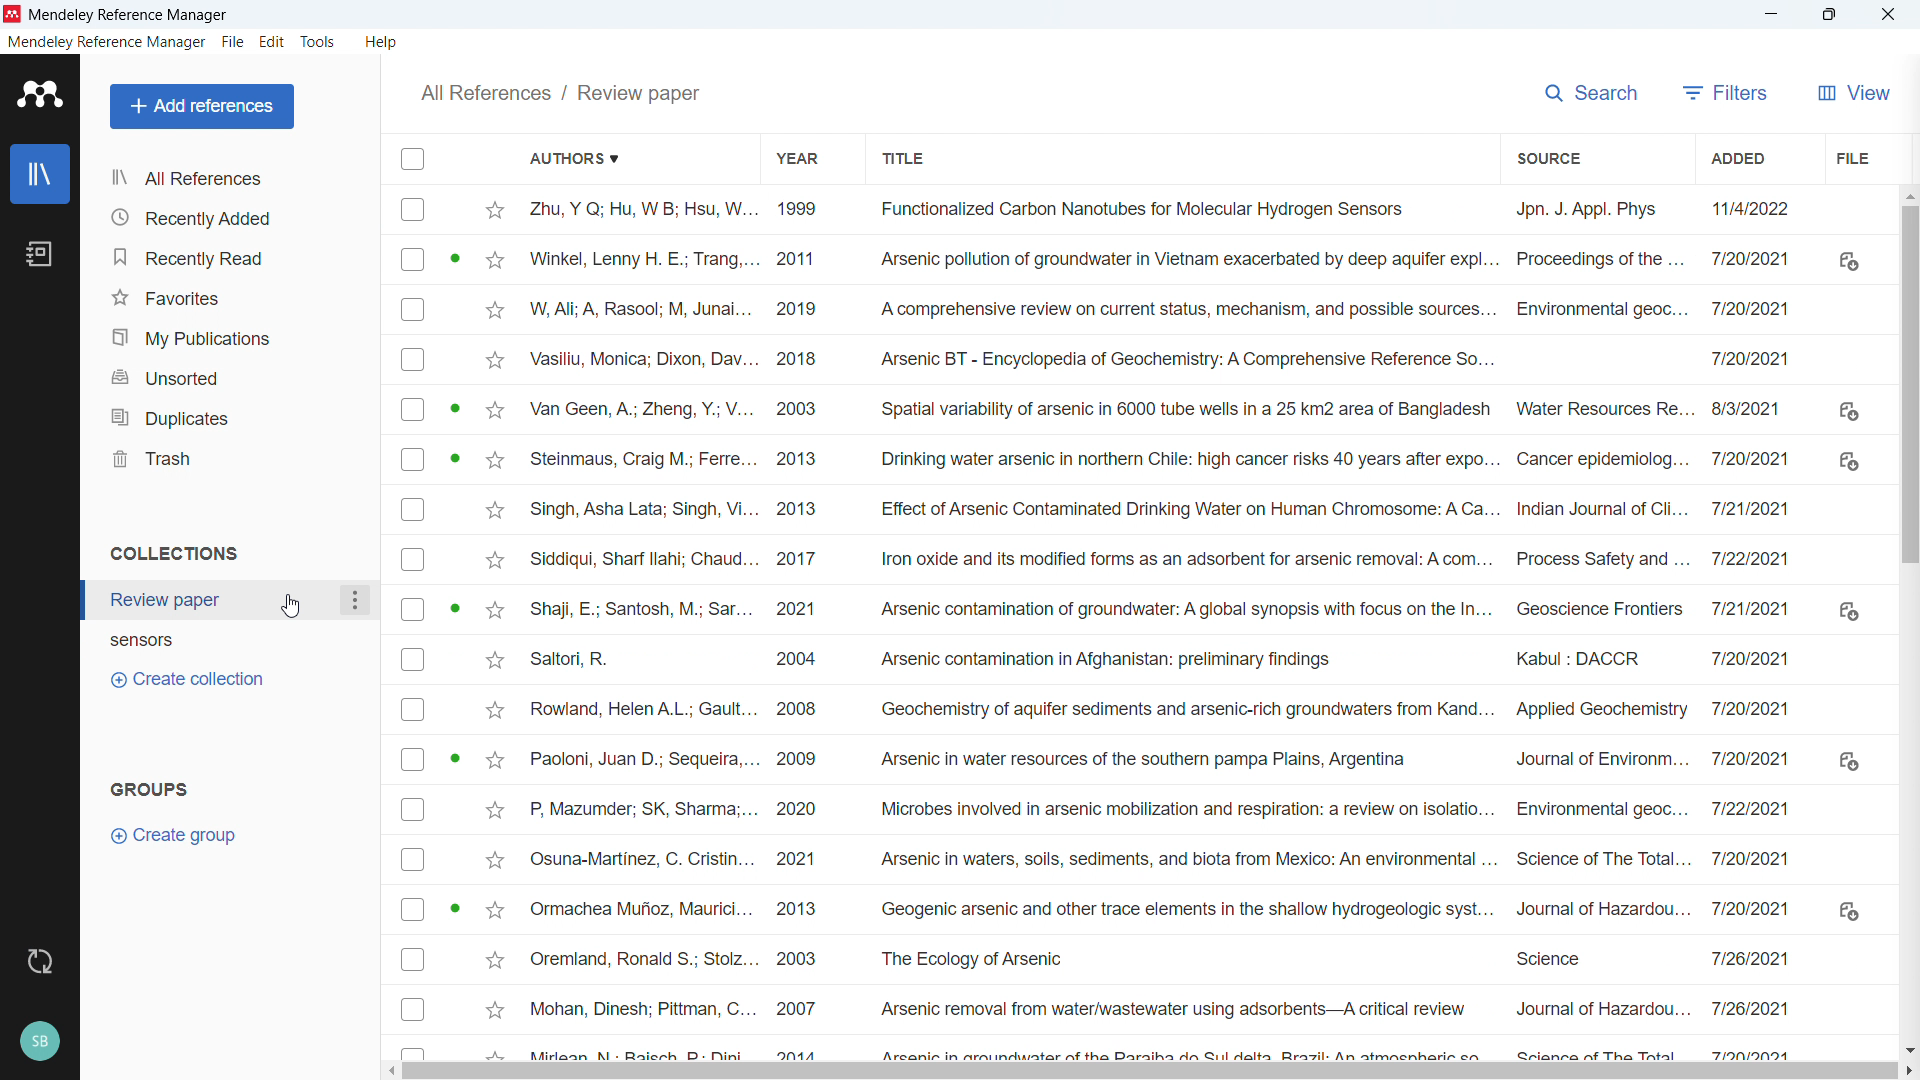 Image resolution: width=1920 pixels, height=1080 pixels. What do you see at coordinates (1182, 627) in the screenshot?
I see `Title of individual entries ` at bounding box center [1182, 627].